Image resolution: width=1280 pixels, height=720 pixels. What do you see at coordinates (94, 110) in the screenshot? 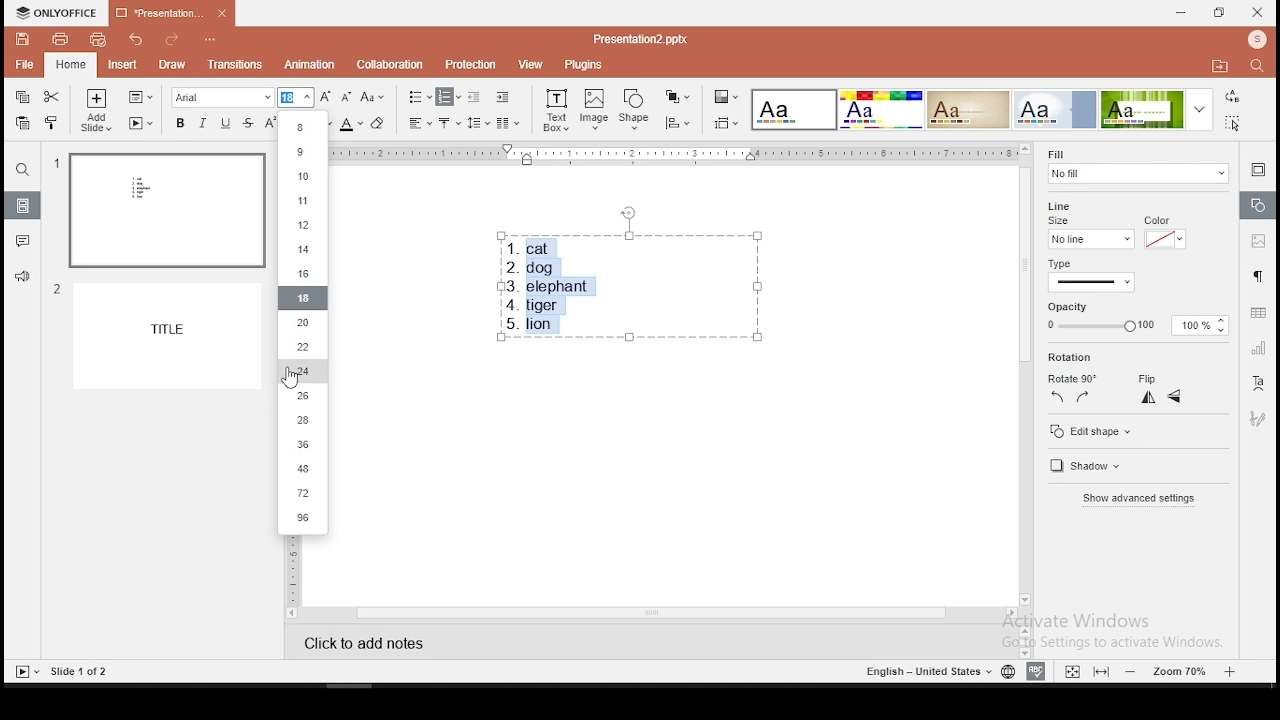
I see `add slide` at bounding box center [94, 110].